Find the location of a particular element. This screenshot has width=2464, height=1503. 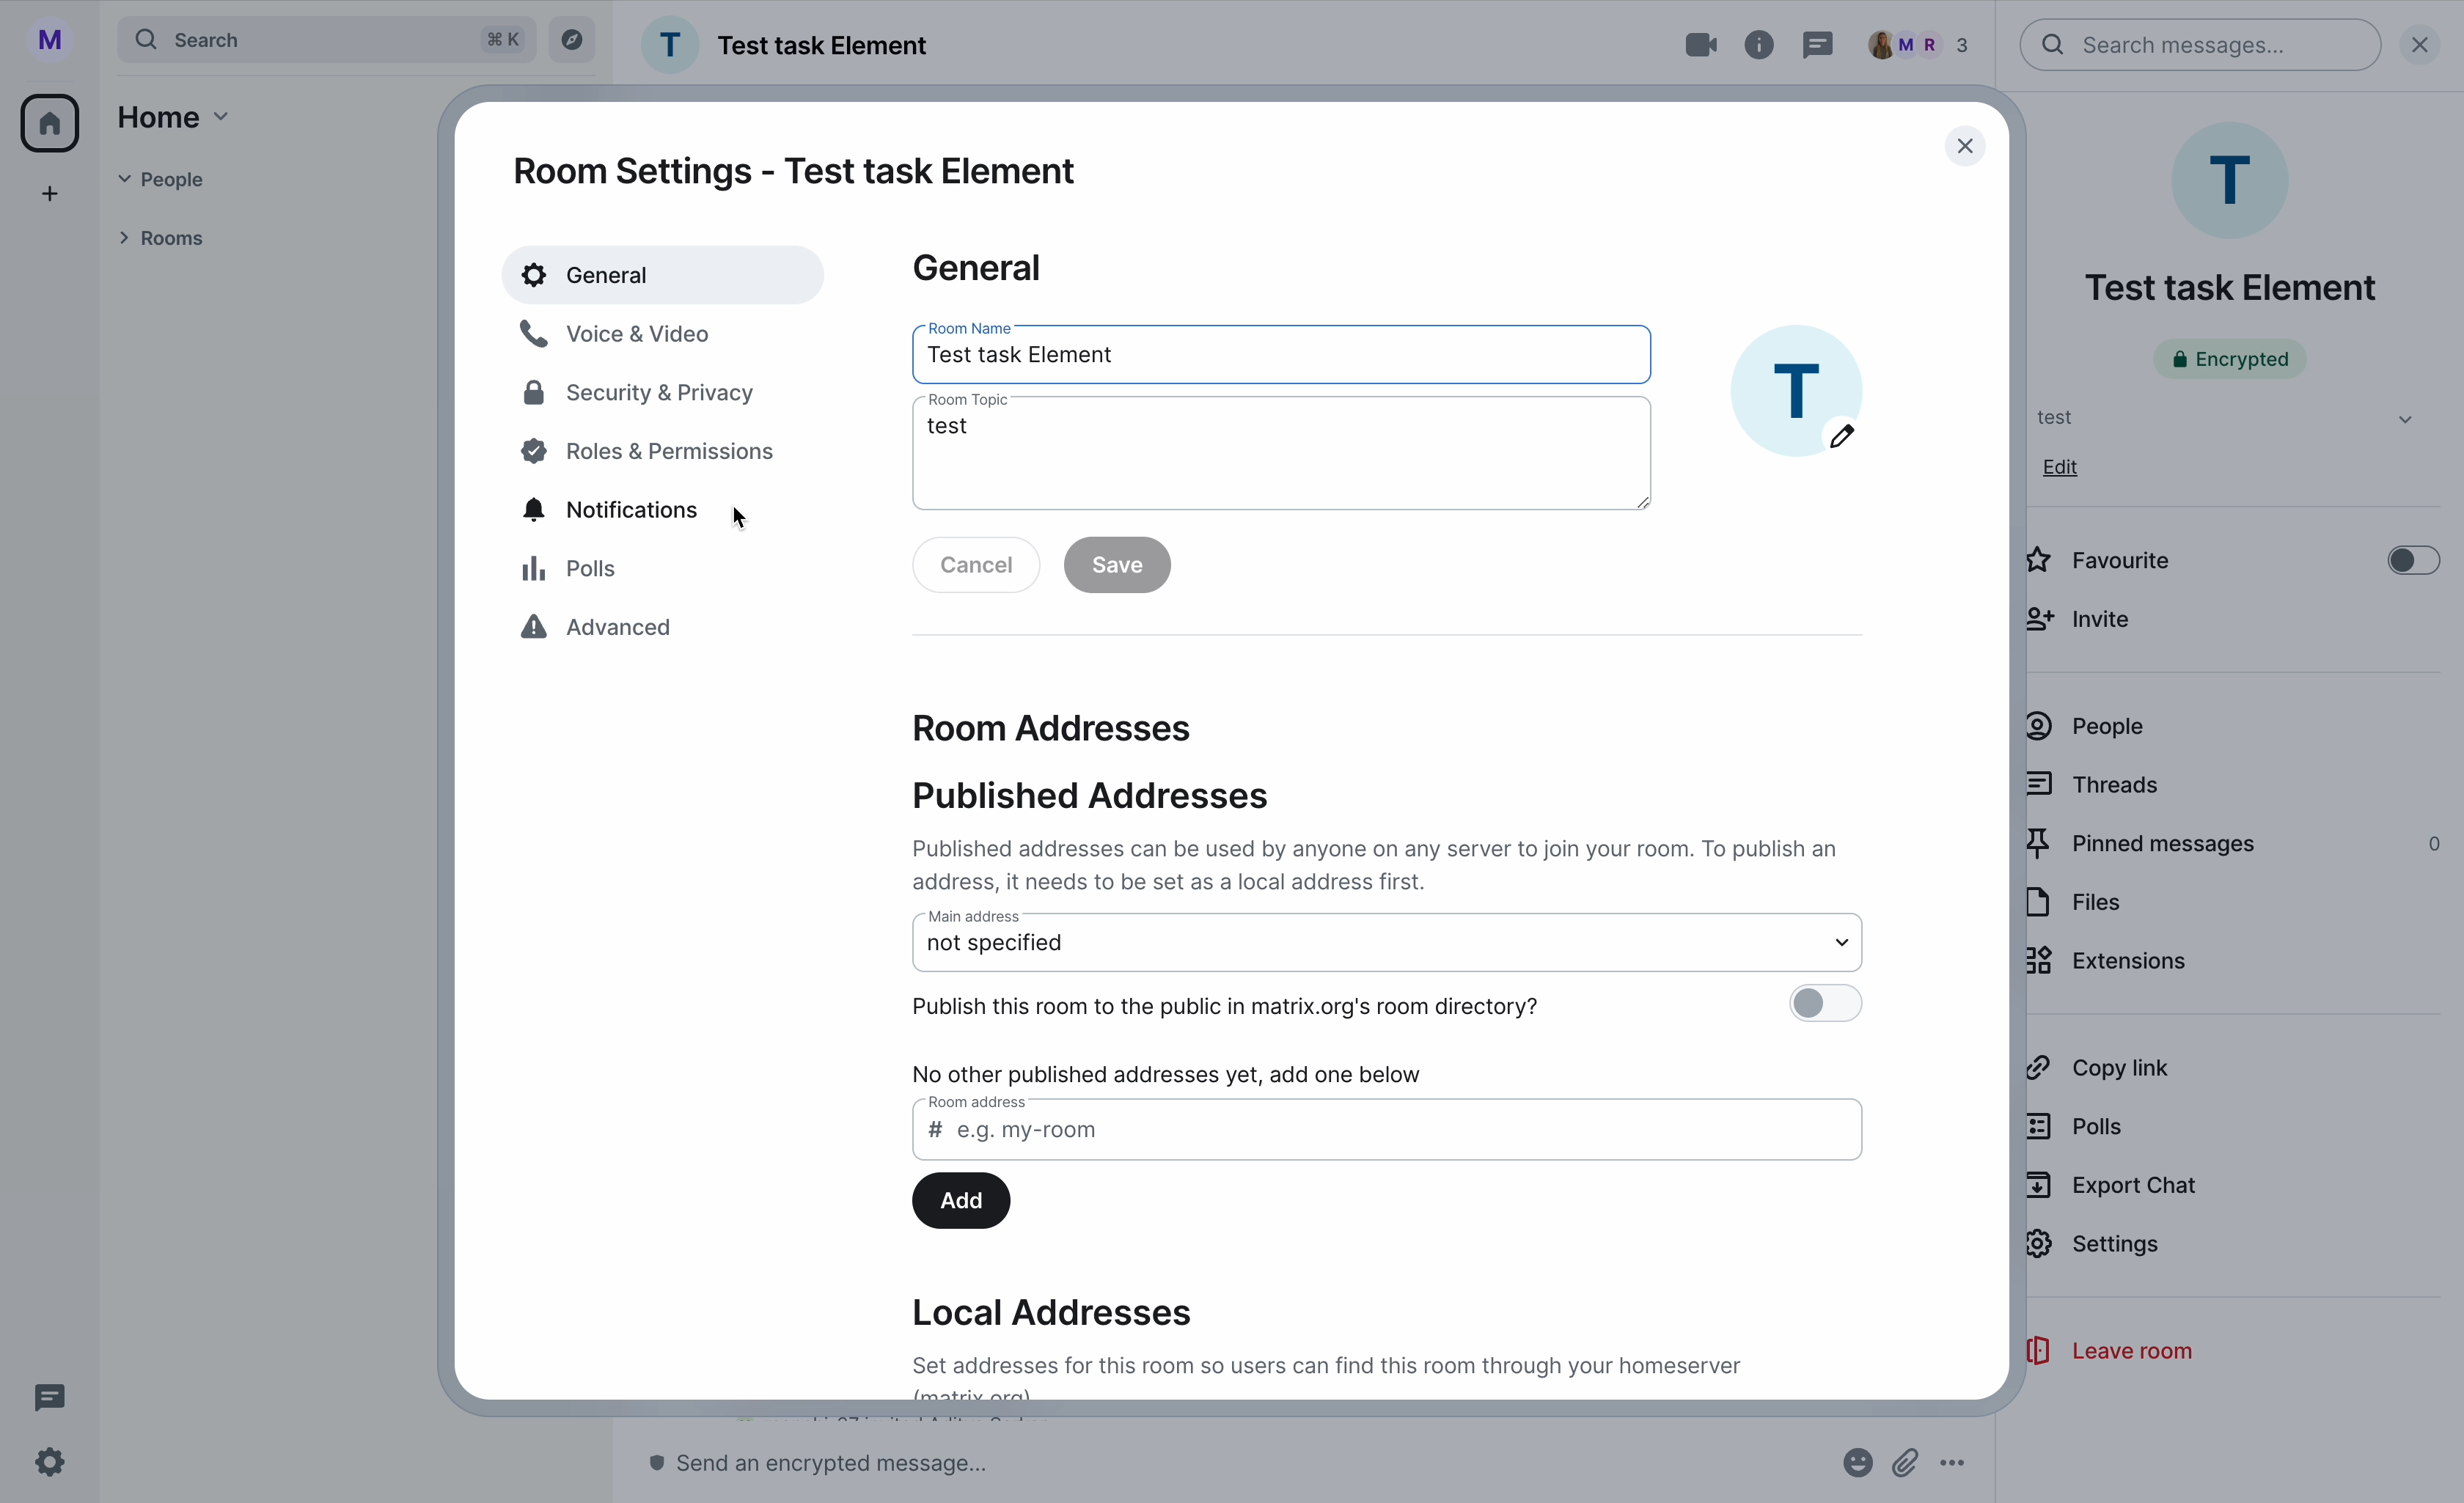

add is located at coordinates (51, 194).